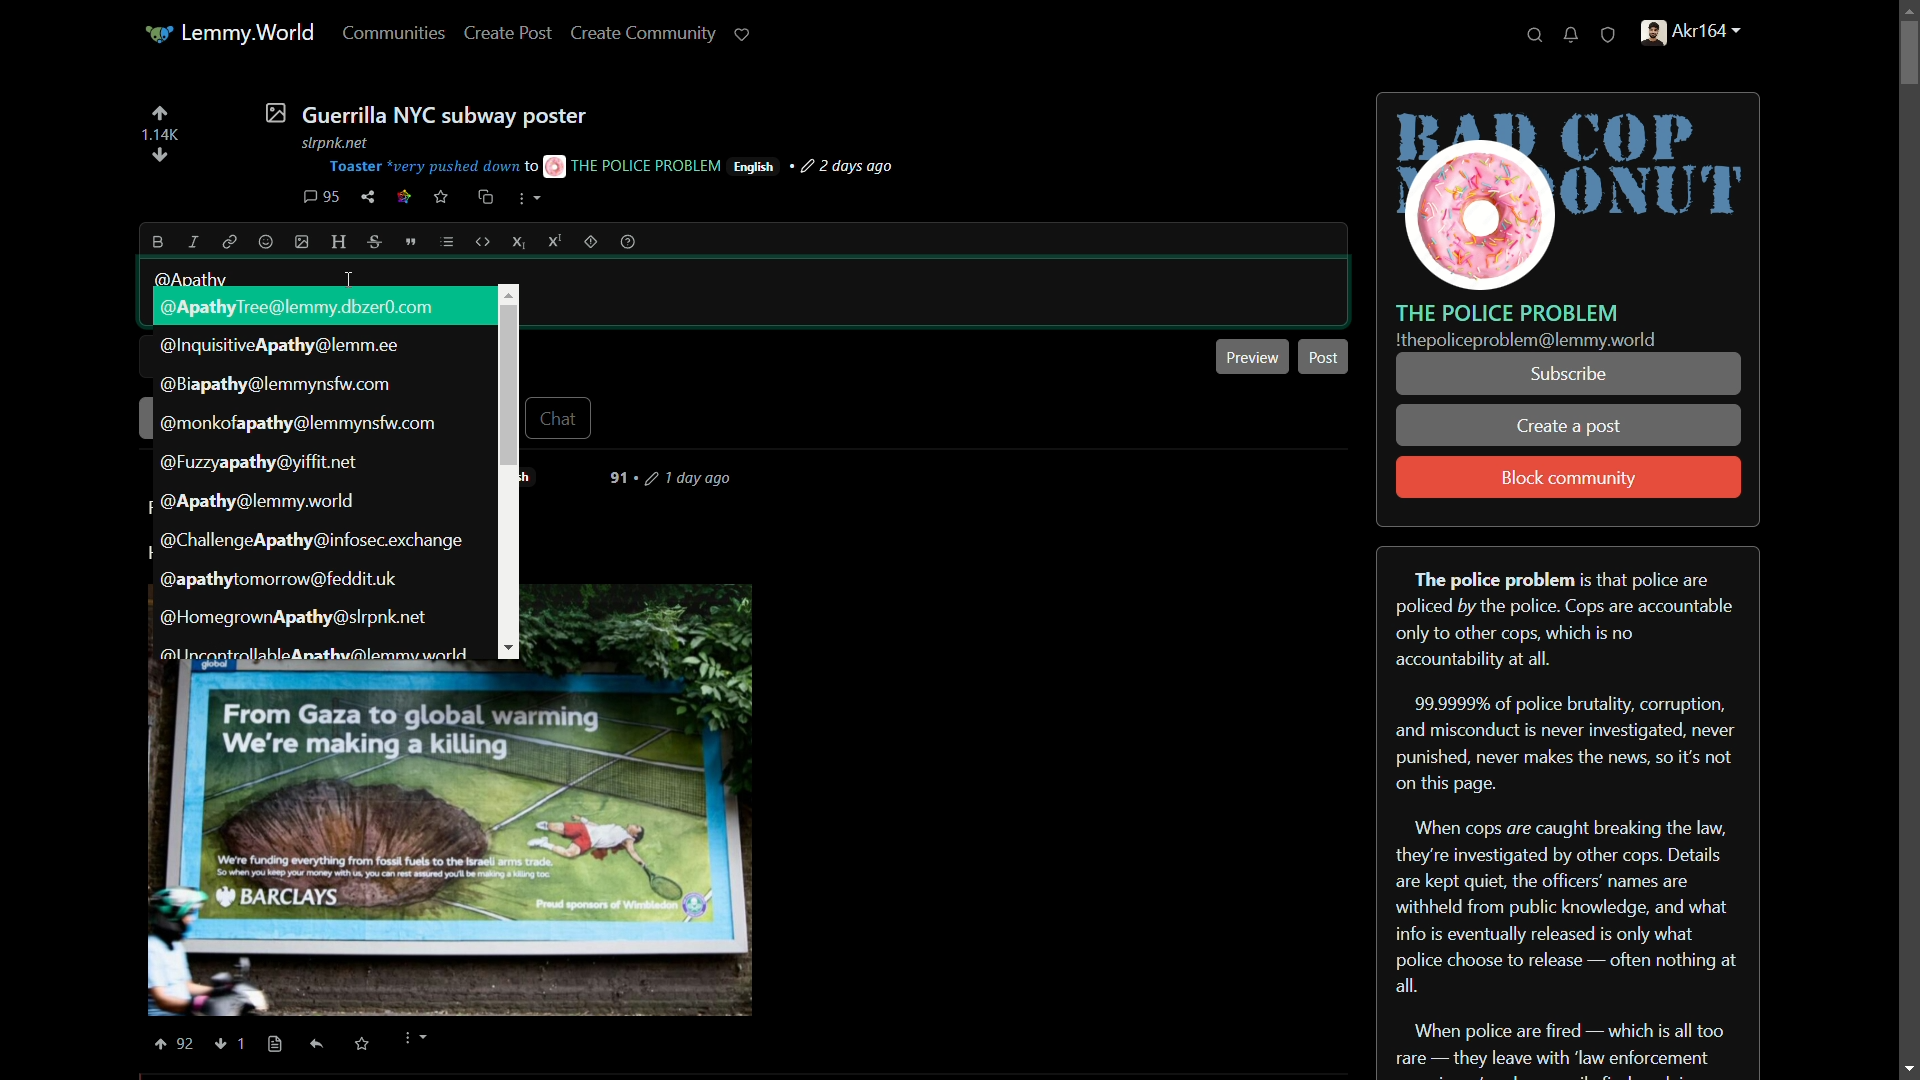 Image resolution: width=1920 pixels, height=1080 pixels. What do you see at coordinates (159, 242) in the screenshot?
I see `bold` at bounding box center [159, 242].